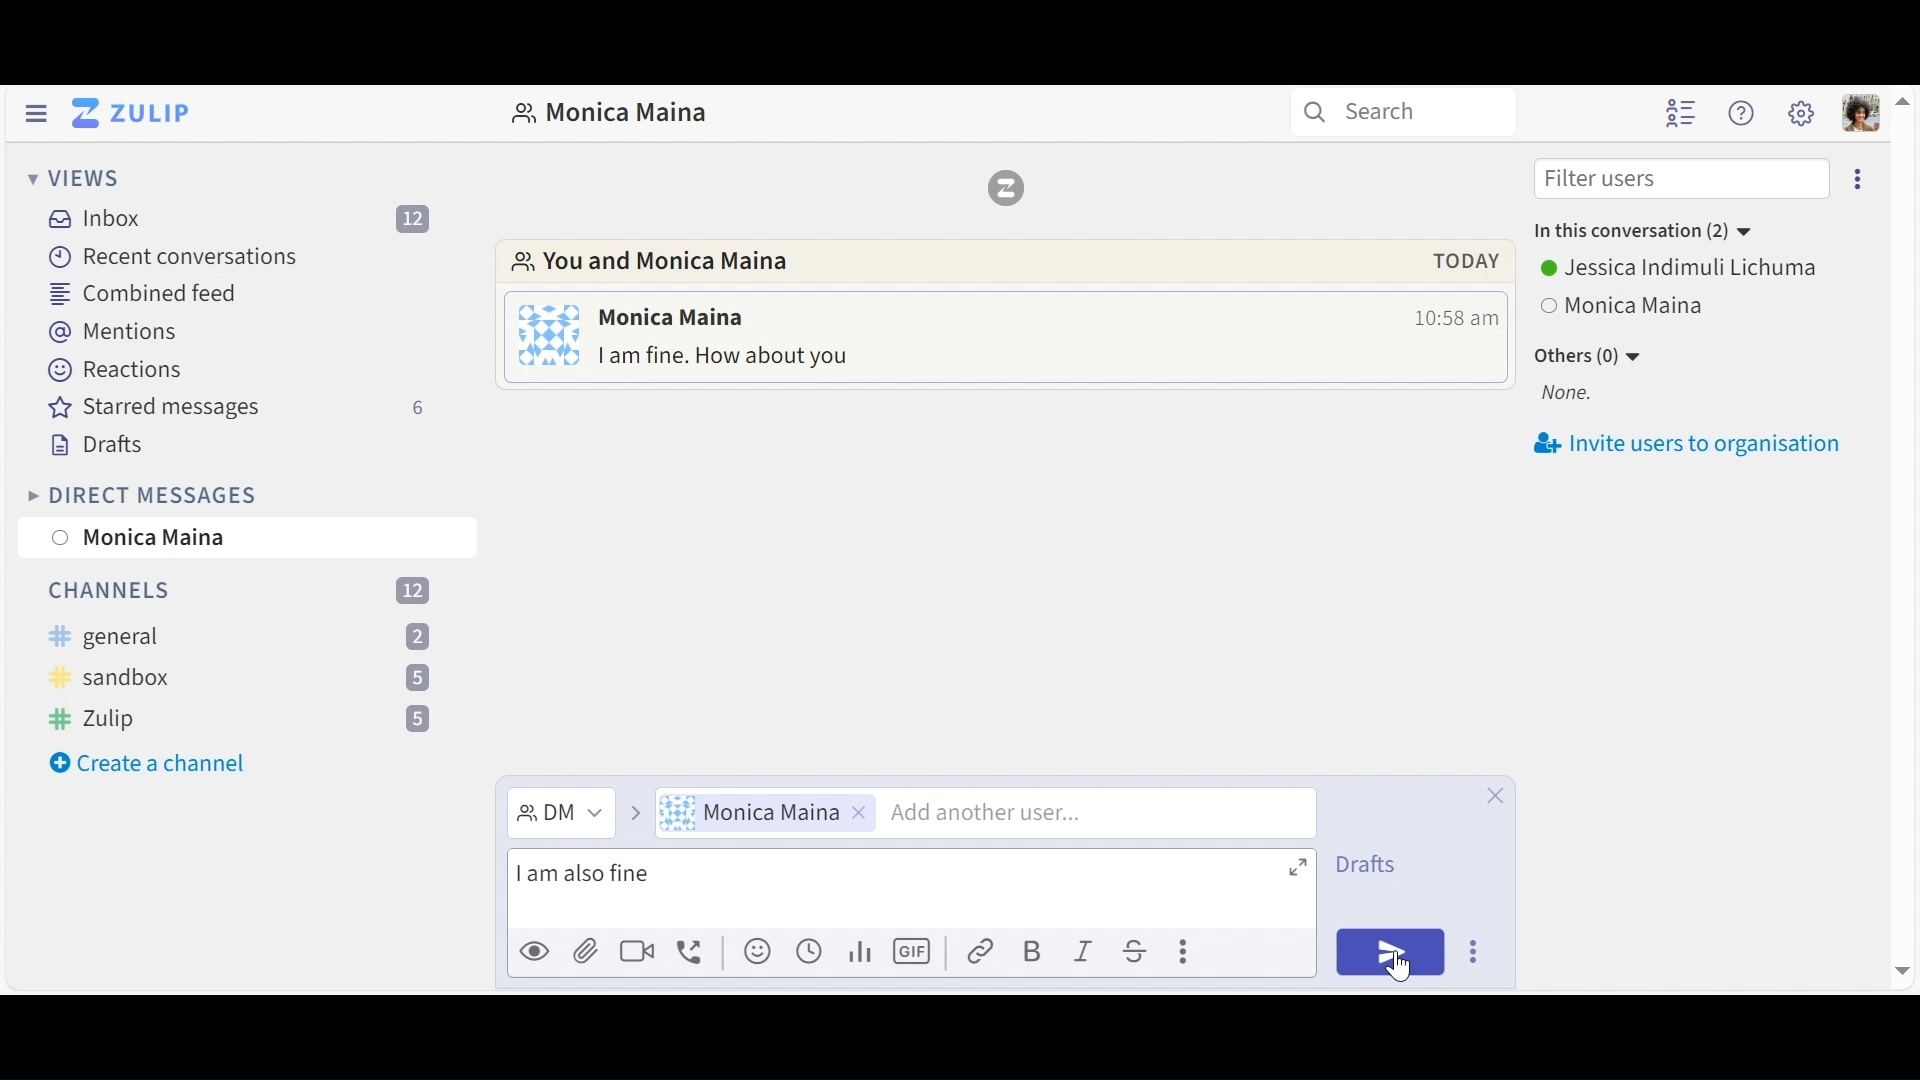  I want to click on move down, so click(1901, 970).